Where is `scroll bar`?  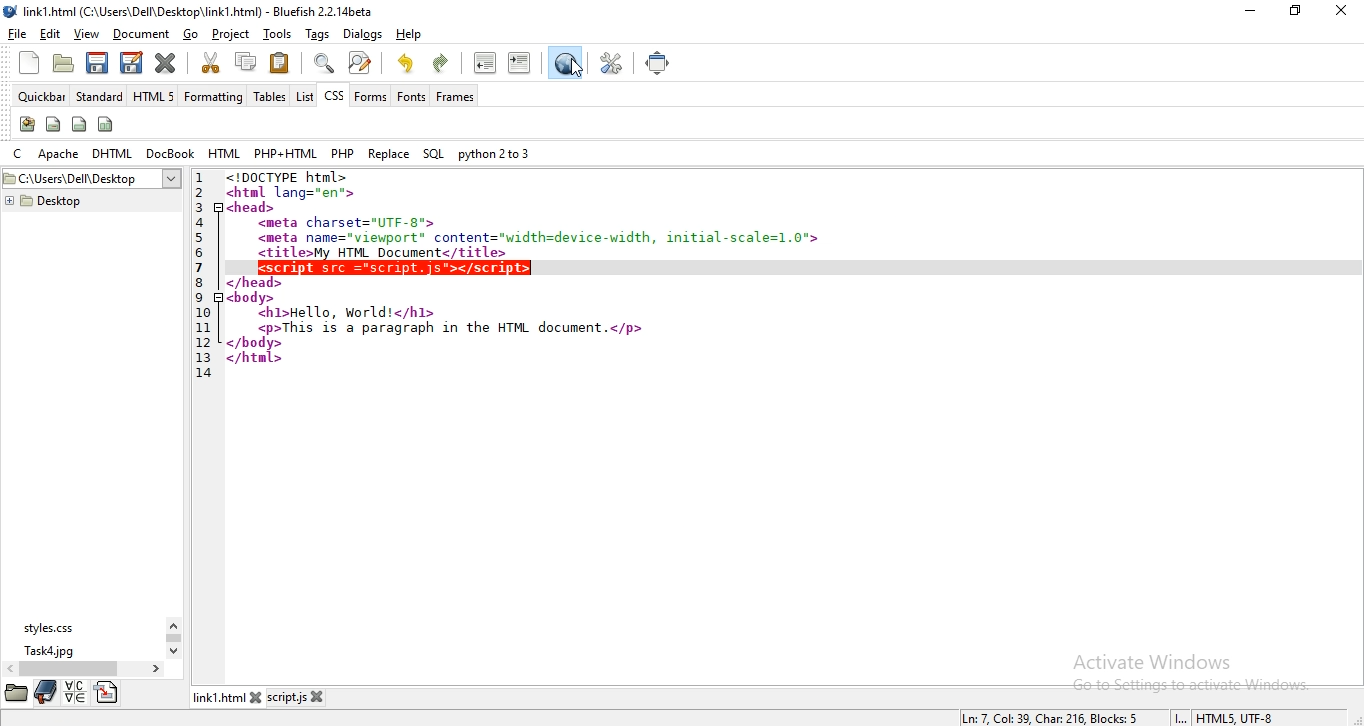
scroll bar is located at coordinates (173, 638).